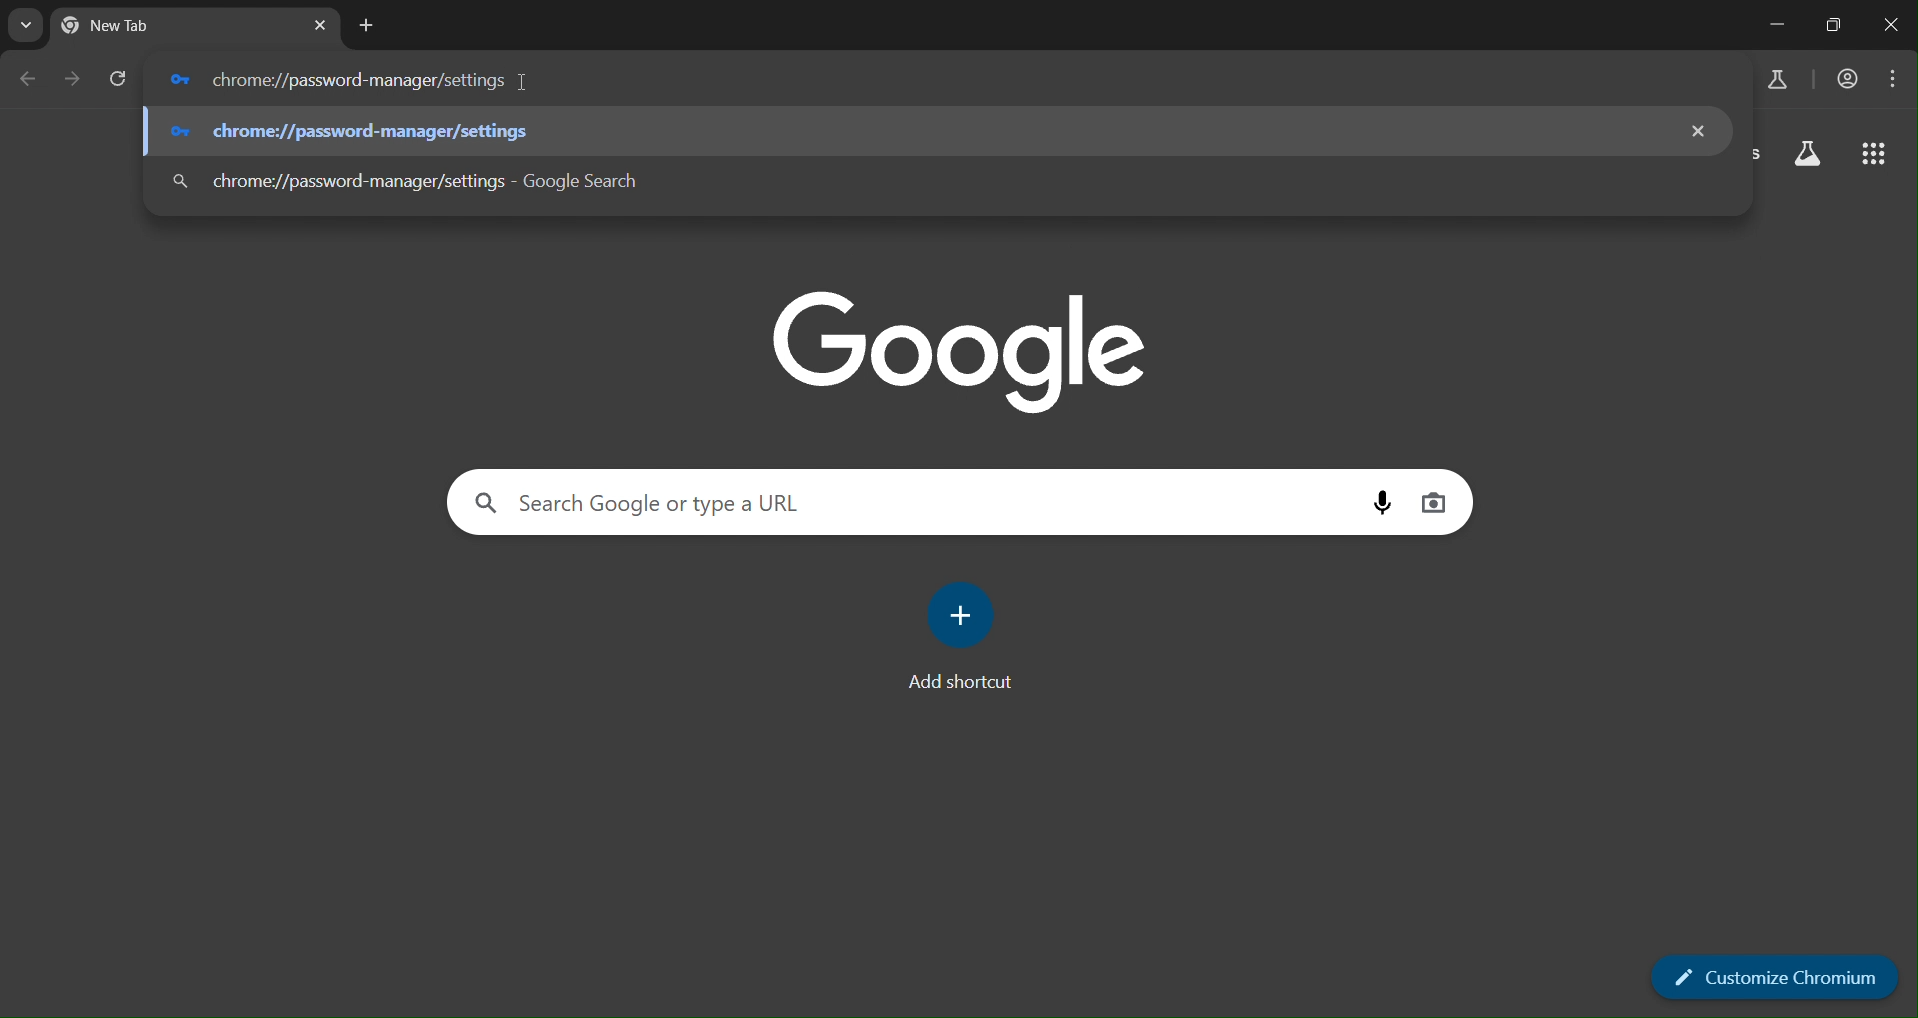  Describe the element at coordinates (28, 79) in the screenshot. I see `go back one page` at that location.